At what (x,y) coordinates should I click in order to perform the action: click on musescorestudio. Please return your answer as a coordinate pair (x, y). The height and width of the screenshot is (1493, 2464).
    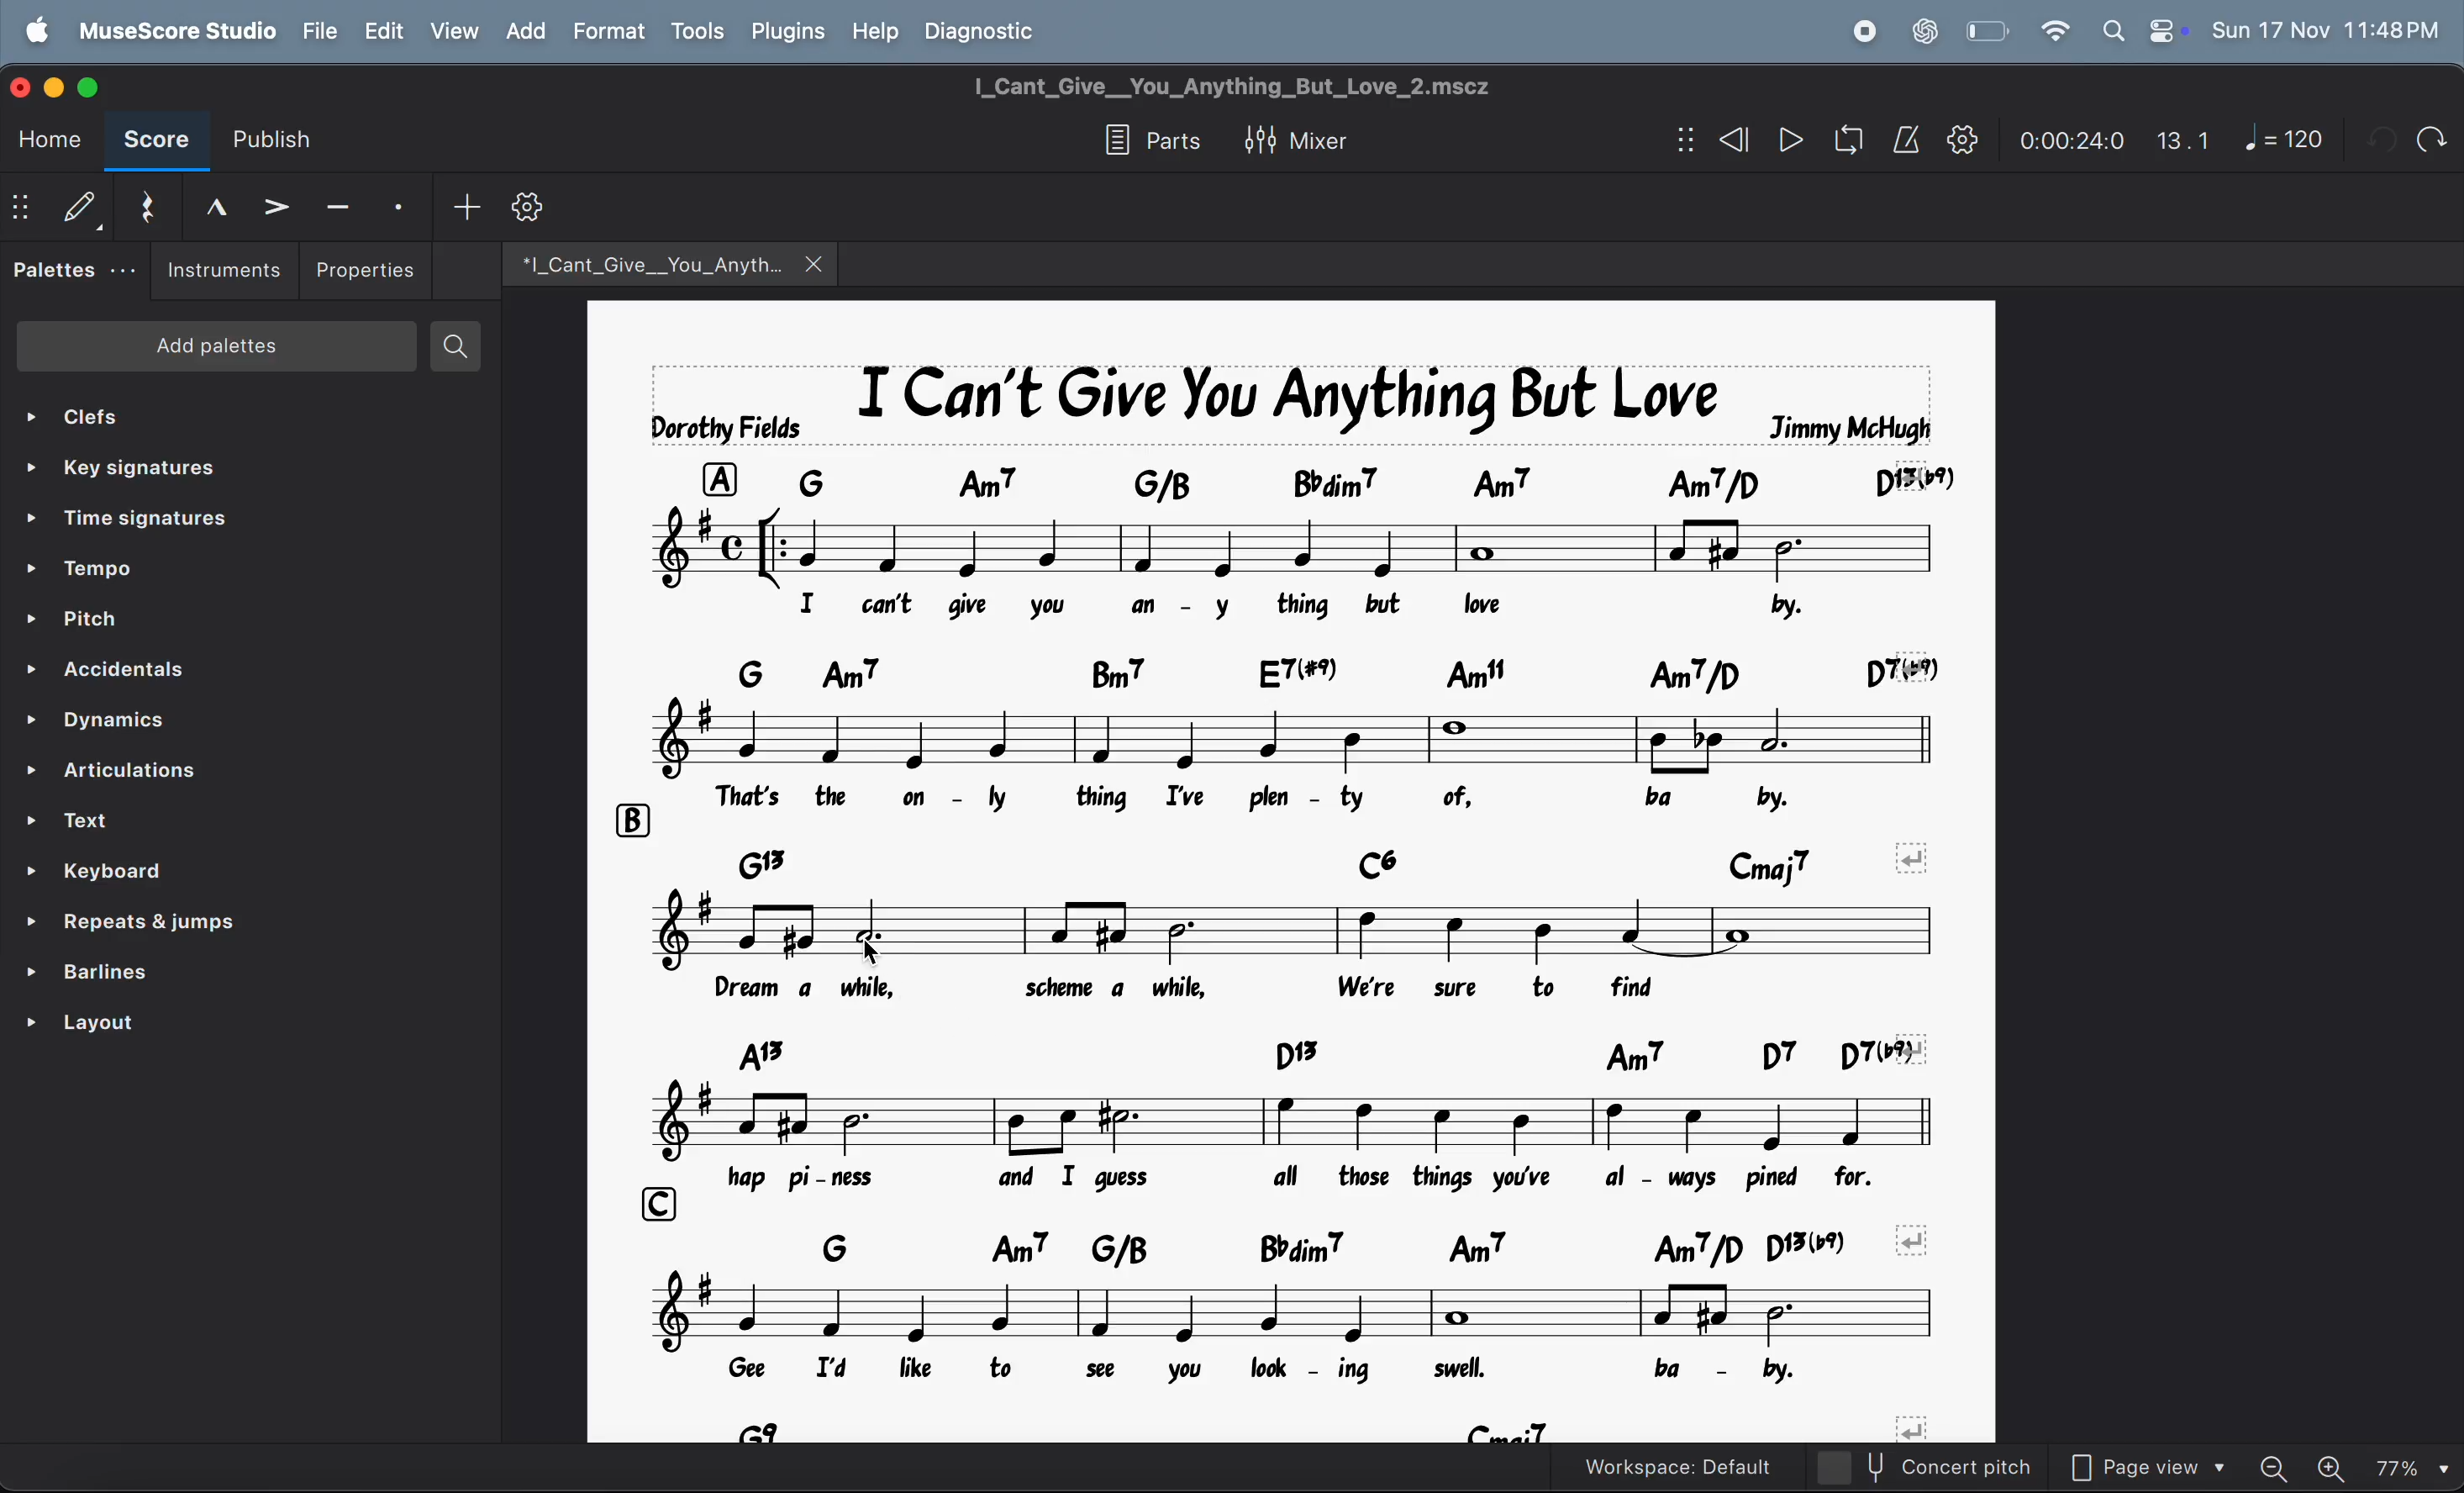
    Looking at the image, I should click on (176, 31).